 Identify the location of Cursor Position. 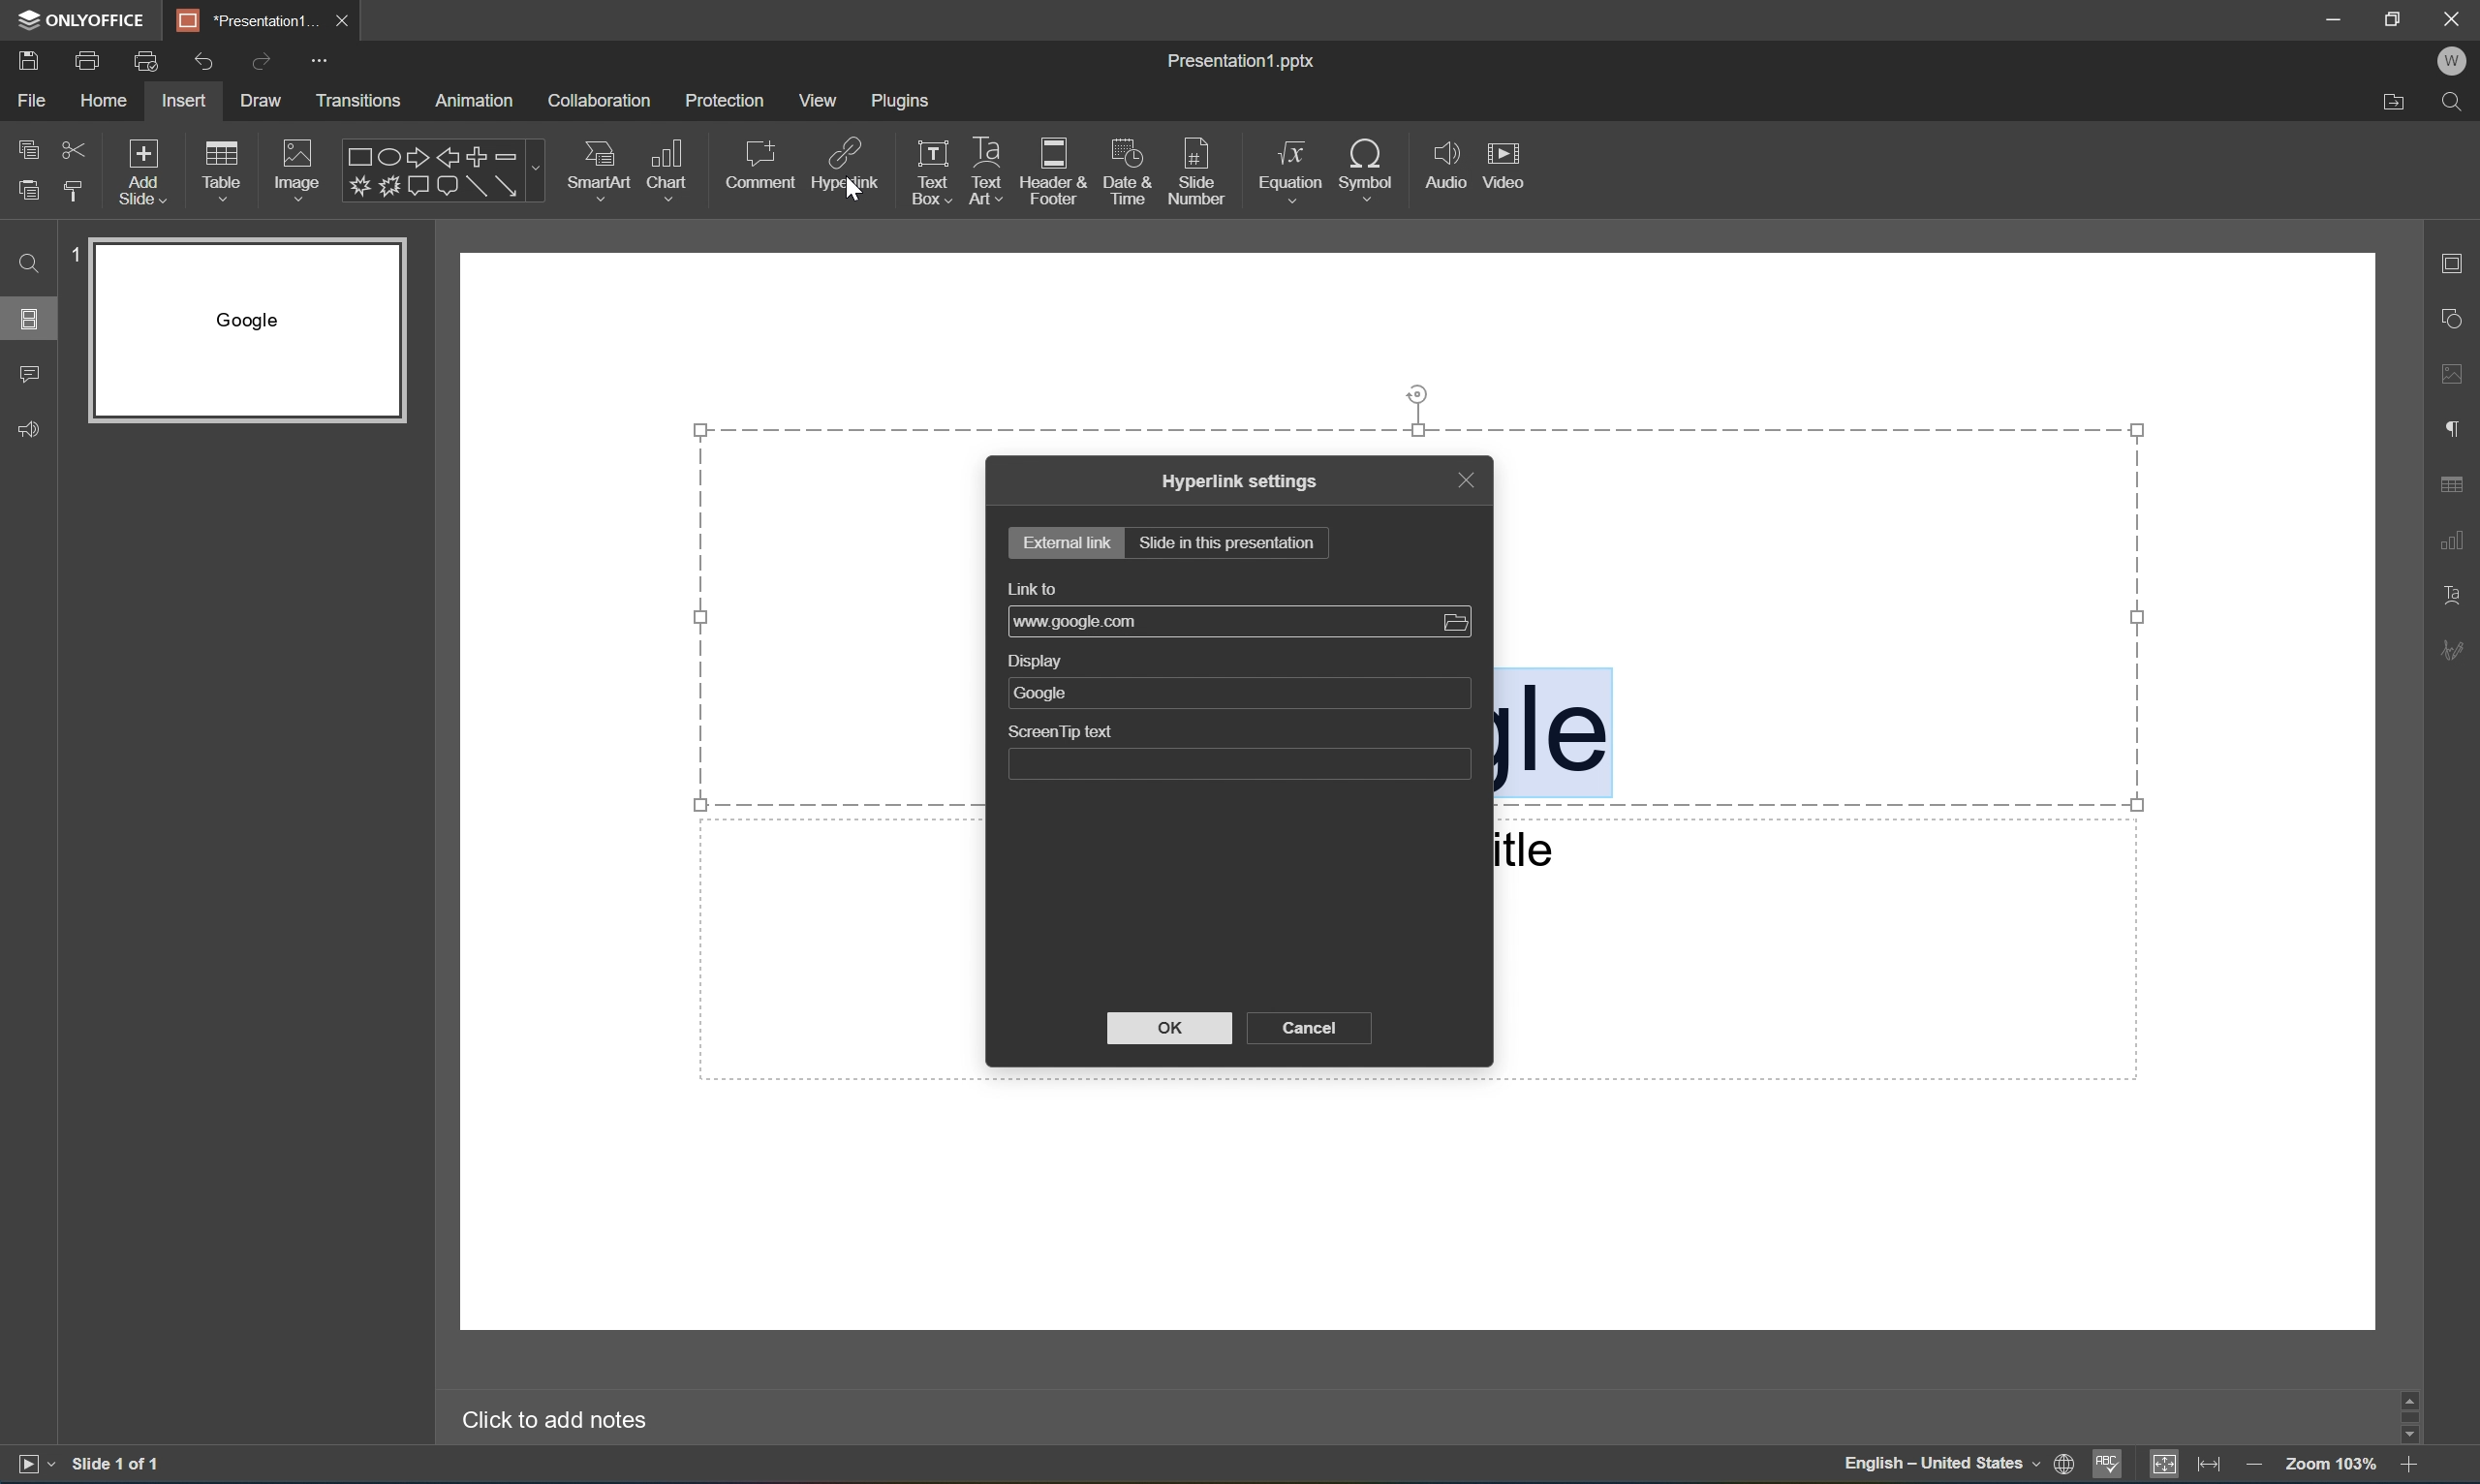
(852, 188).